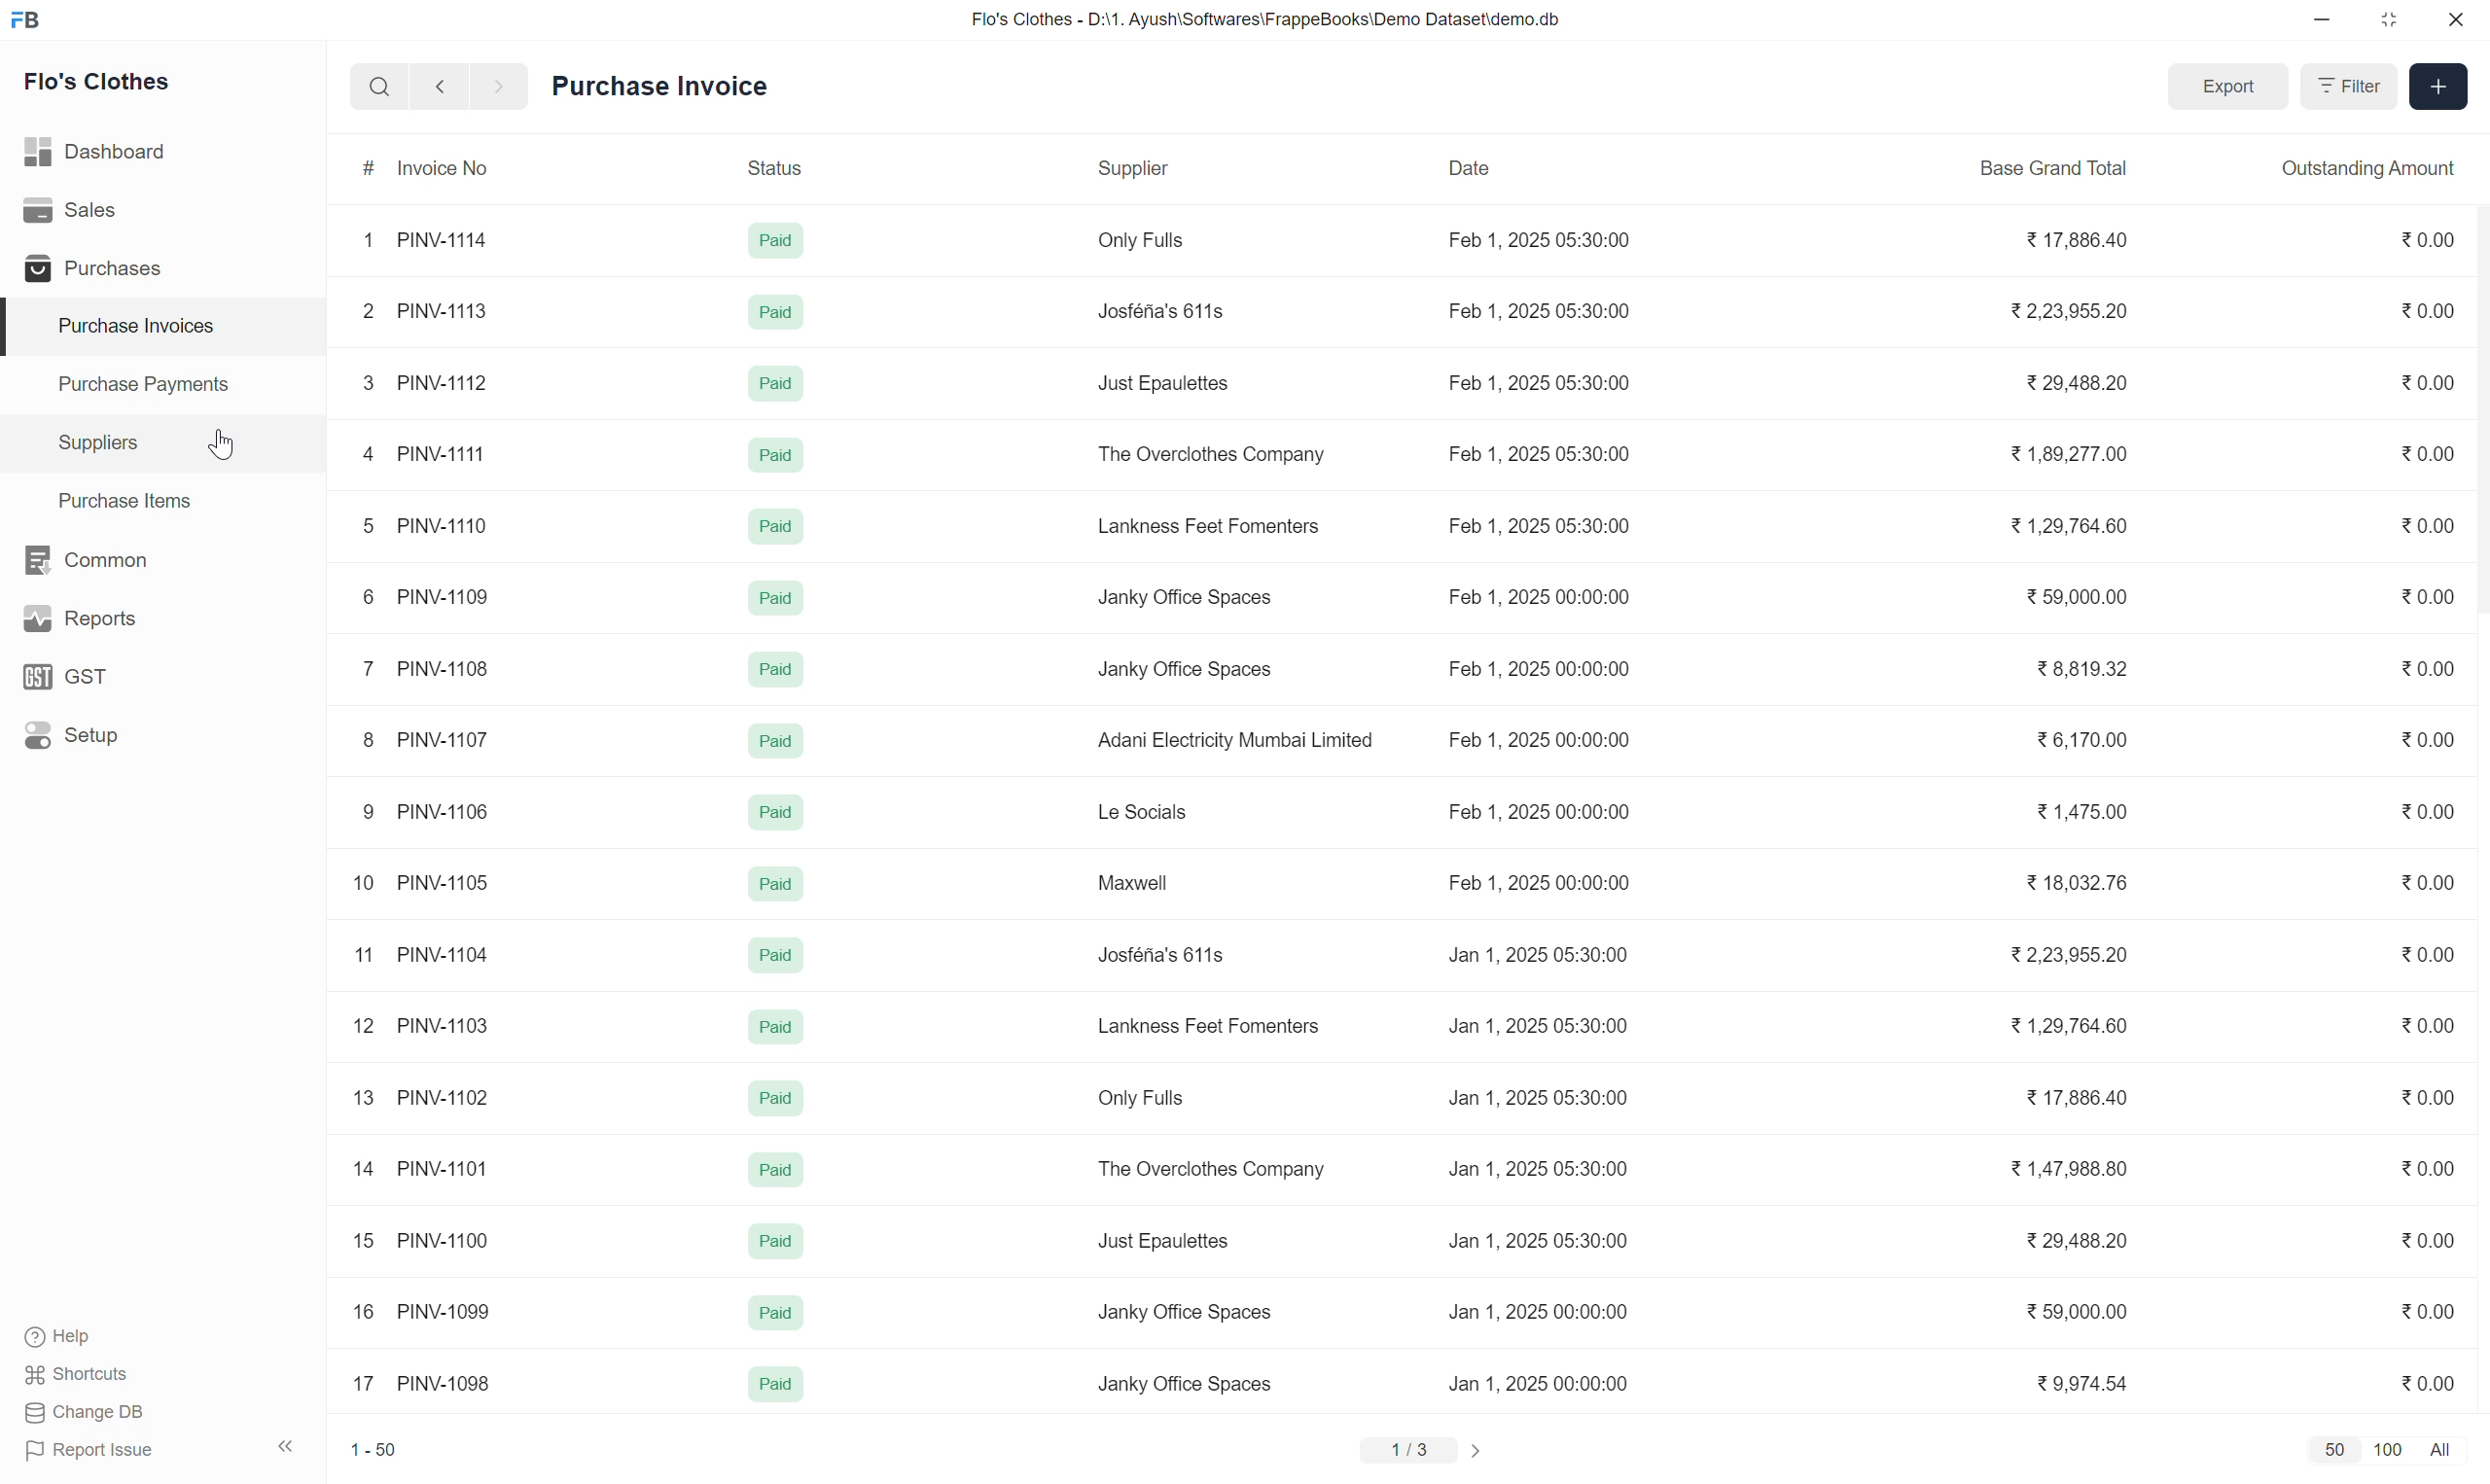 The width and height of the screenshot is (2490, 1484). What do you see at coordinates (1538, 596) in the screenshot?
I see `Feb 1, 2025 00:00:00` at bounding box center [1538, 596].